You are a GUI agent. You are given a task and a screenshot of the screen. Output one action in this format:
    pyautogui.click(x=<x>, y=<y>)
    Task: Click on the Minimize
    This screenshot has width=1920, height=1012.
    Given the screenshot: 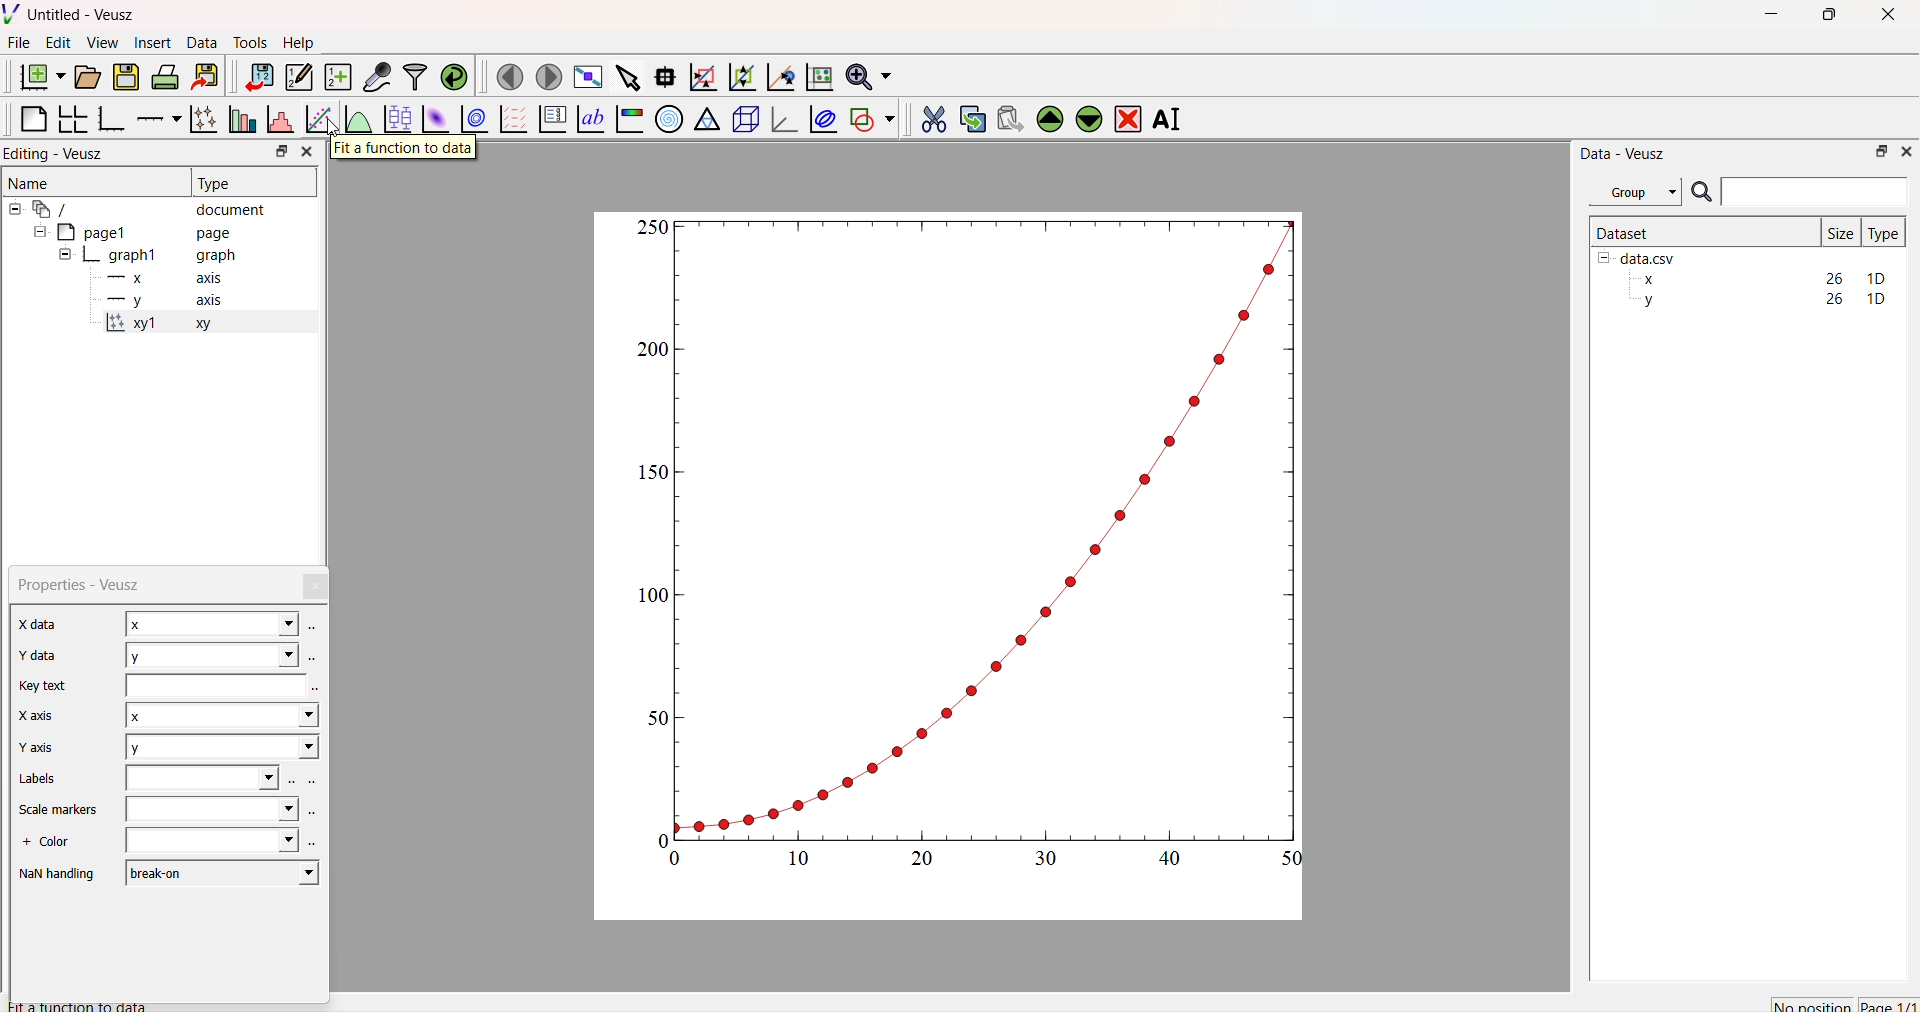 What is the action you would take?
    pyautogui.click(x=1771, y=19)
    